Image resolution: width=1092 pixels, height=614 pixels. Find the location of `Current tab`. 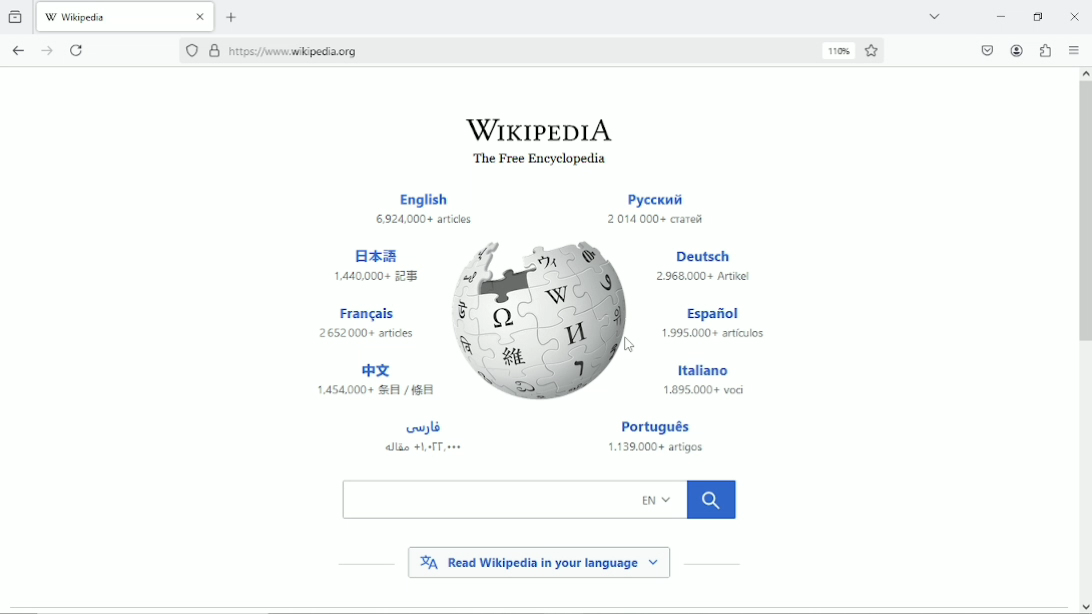

Current tab is located at coordinates (126, 15).